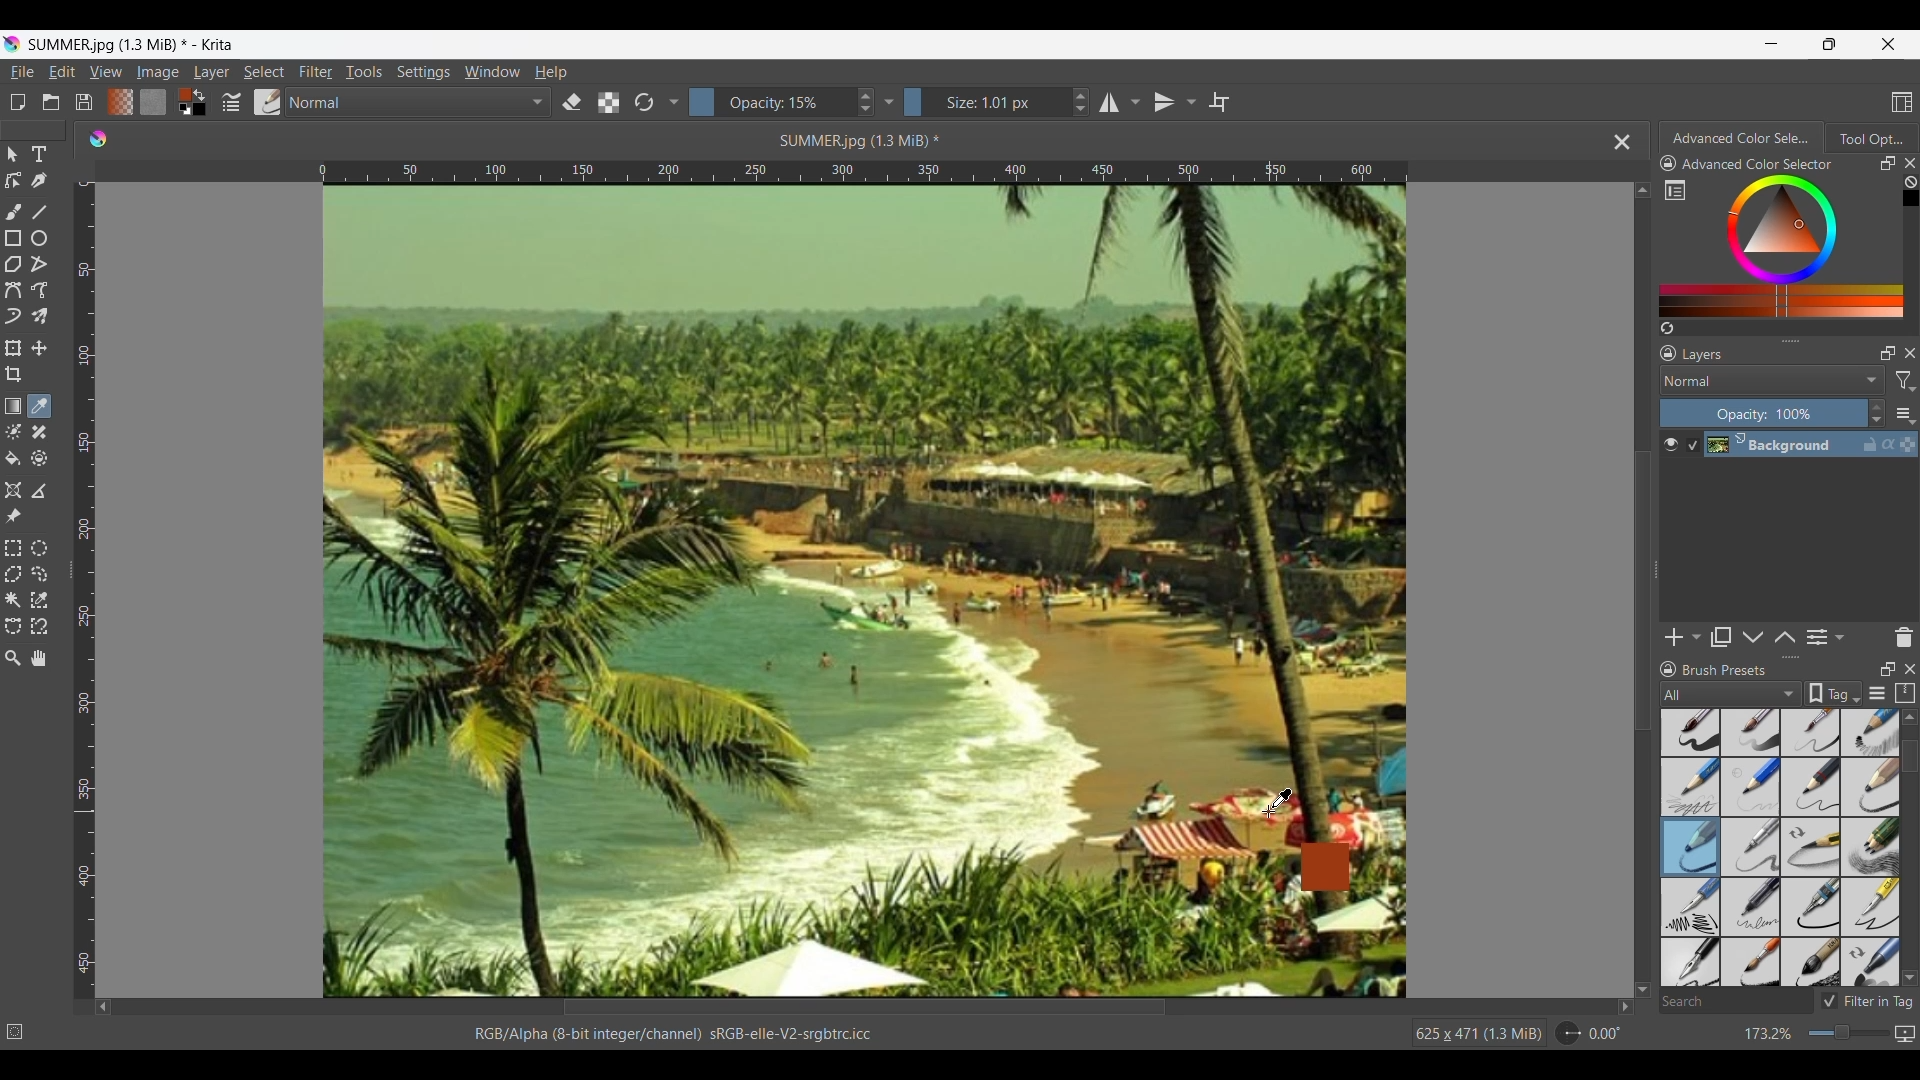  What do you see at coordinates (1878, 693) in the screenshot?
I see `Display settings` at bounding box center [1878, 693].